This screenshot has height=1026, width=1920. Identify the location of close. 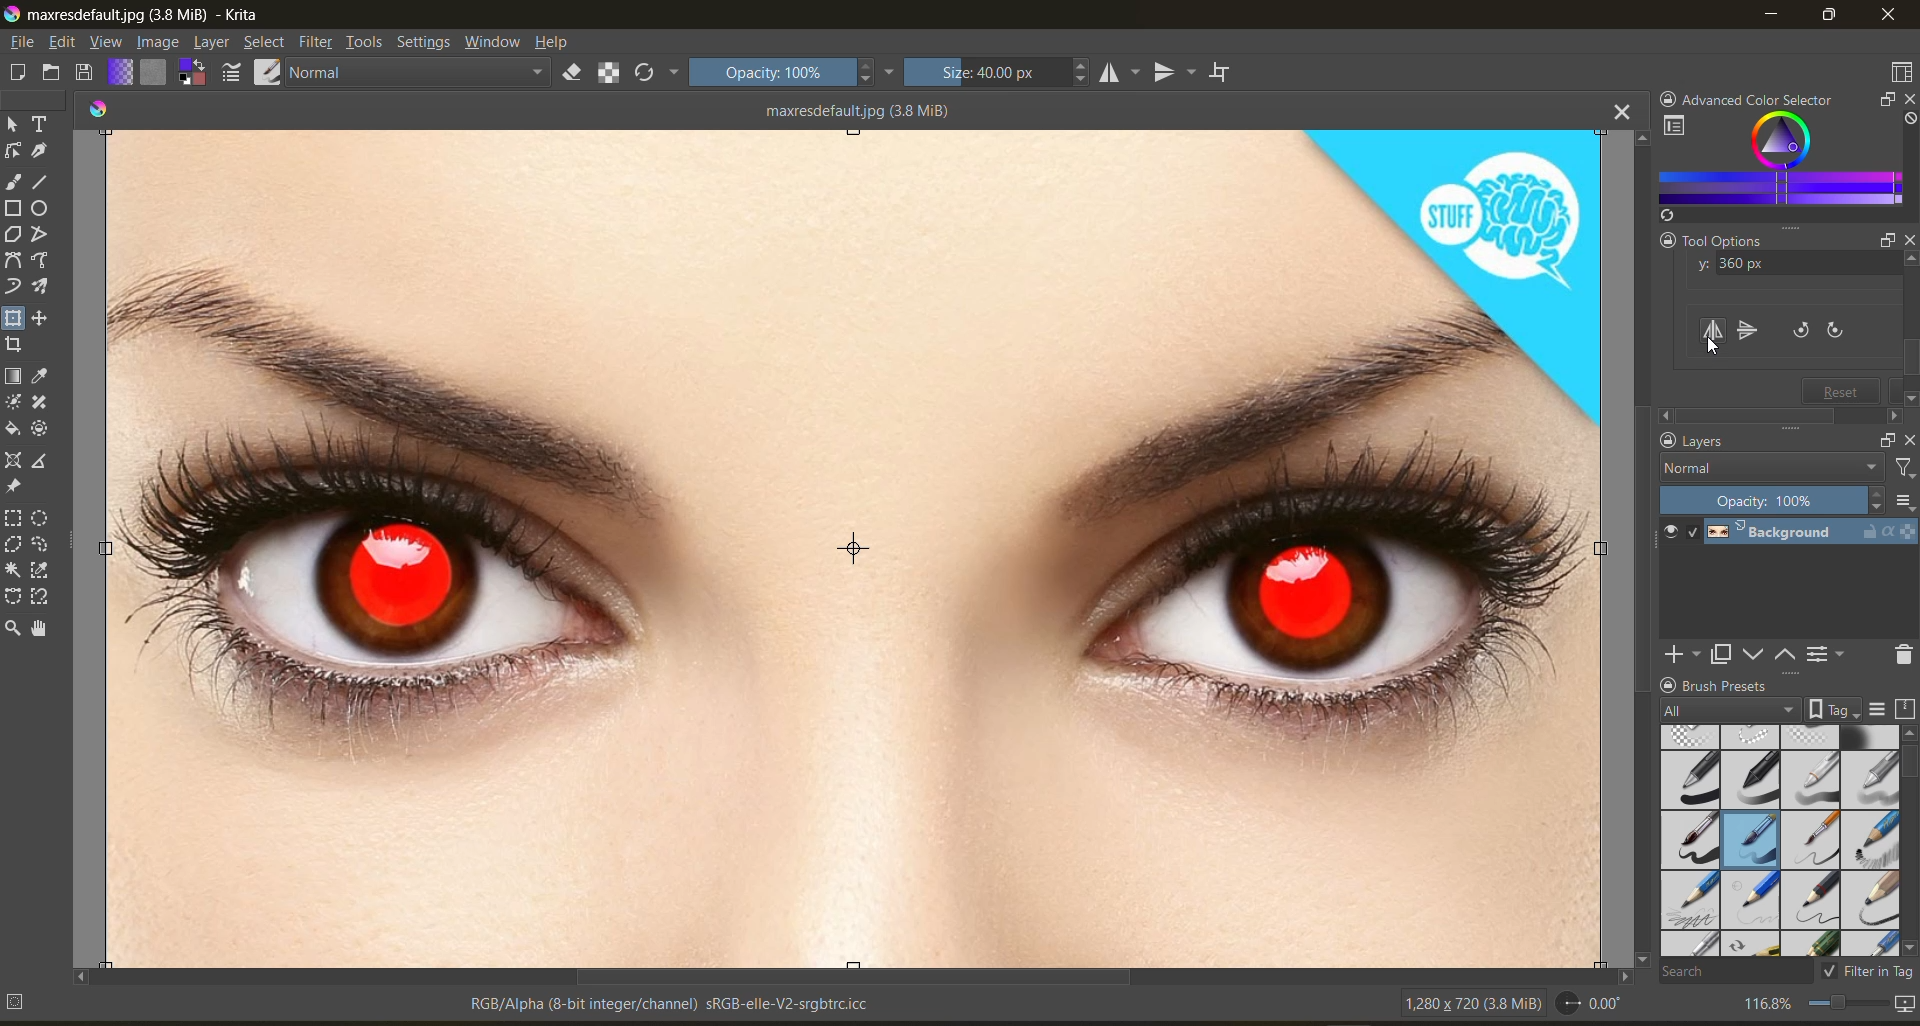
(1908, 241).